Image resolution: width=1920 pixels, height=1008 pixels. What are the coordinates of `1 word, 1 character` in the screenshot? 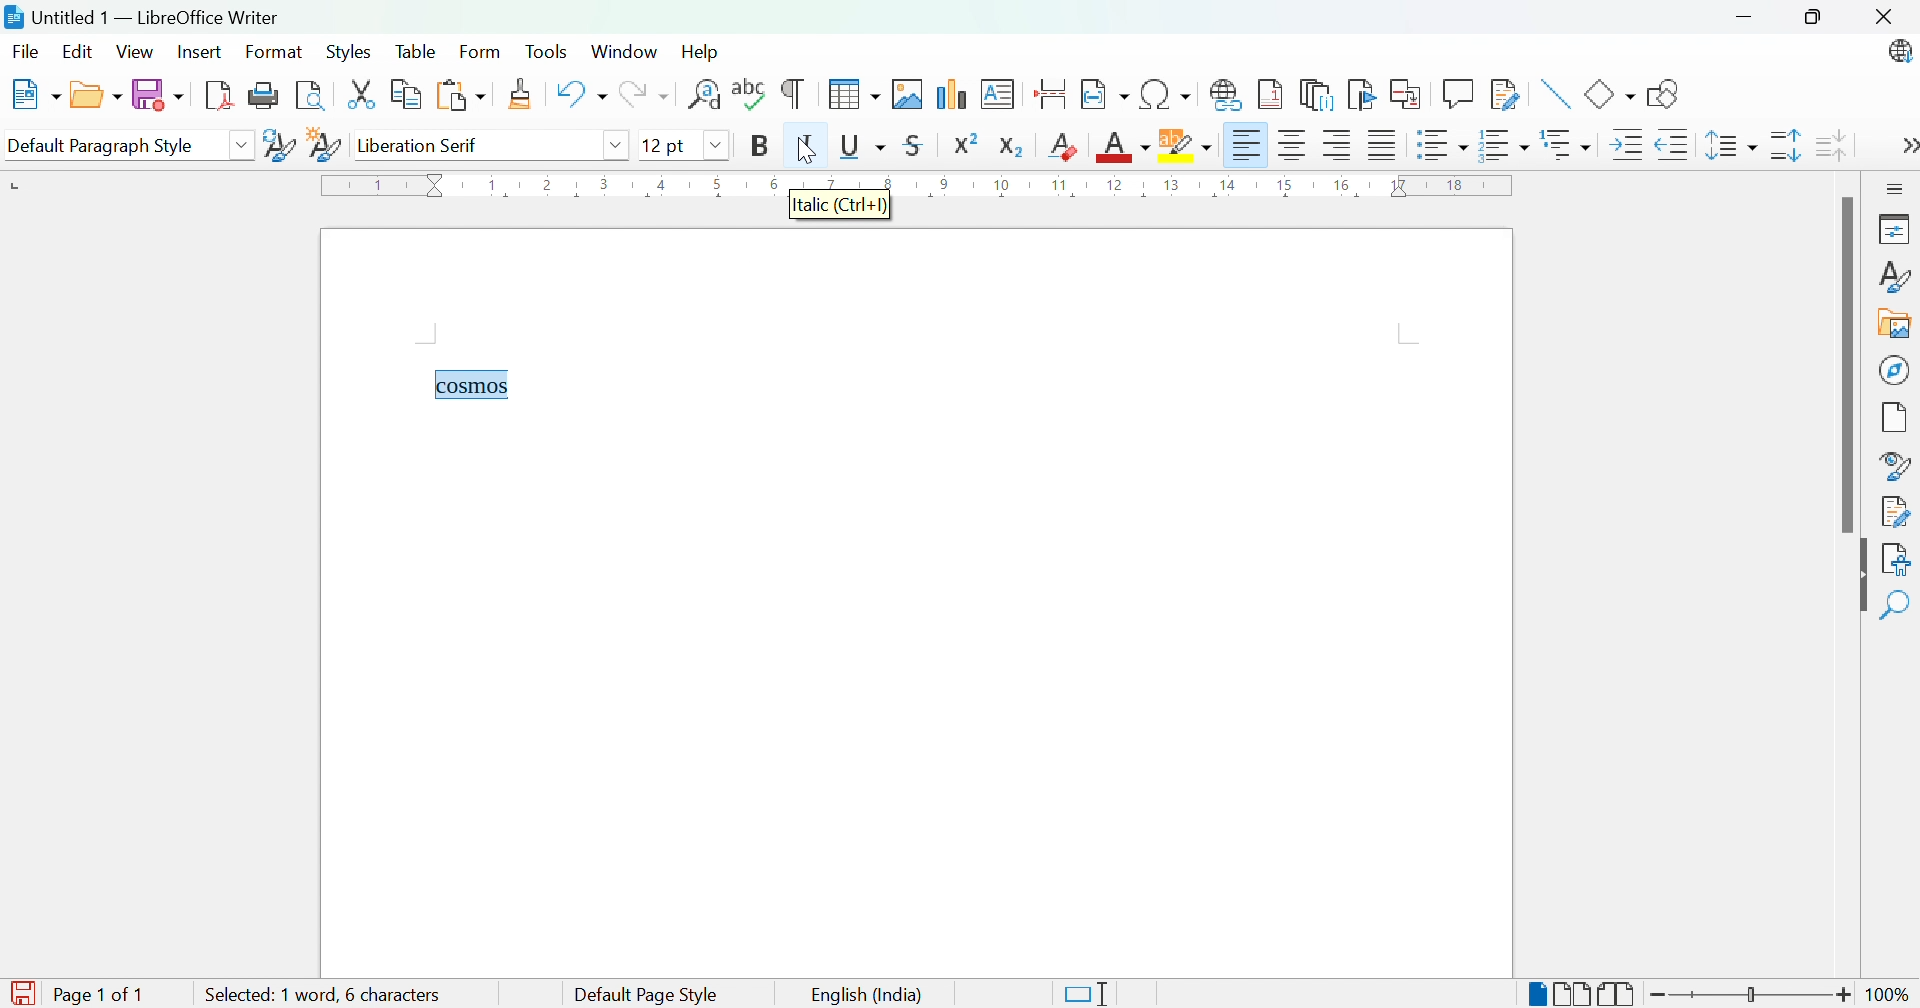 It's located at (361, 993).